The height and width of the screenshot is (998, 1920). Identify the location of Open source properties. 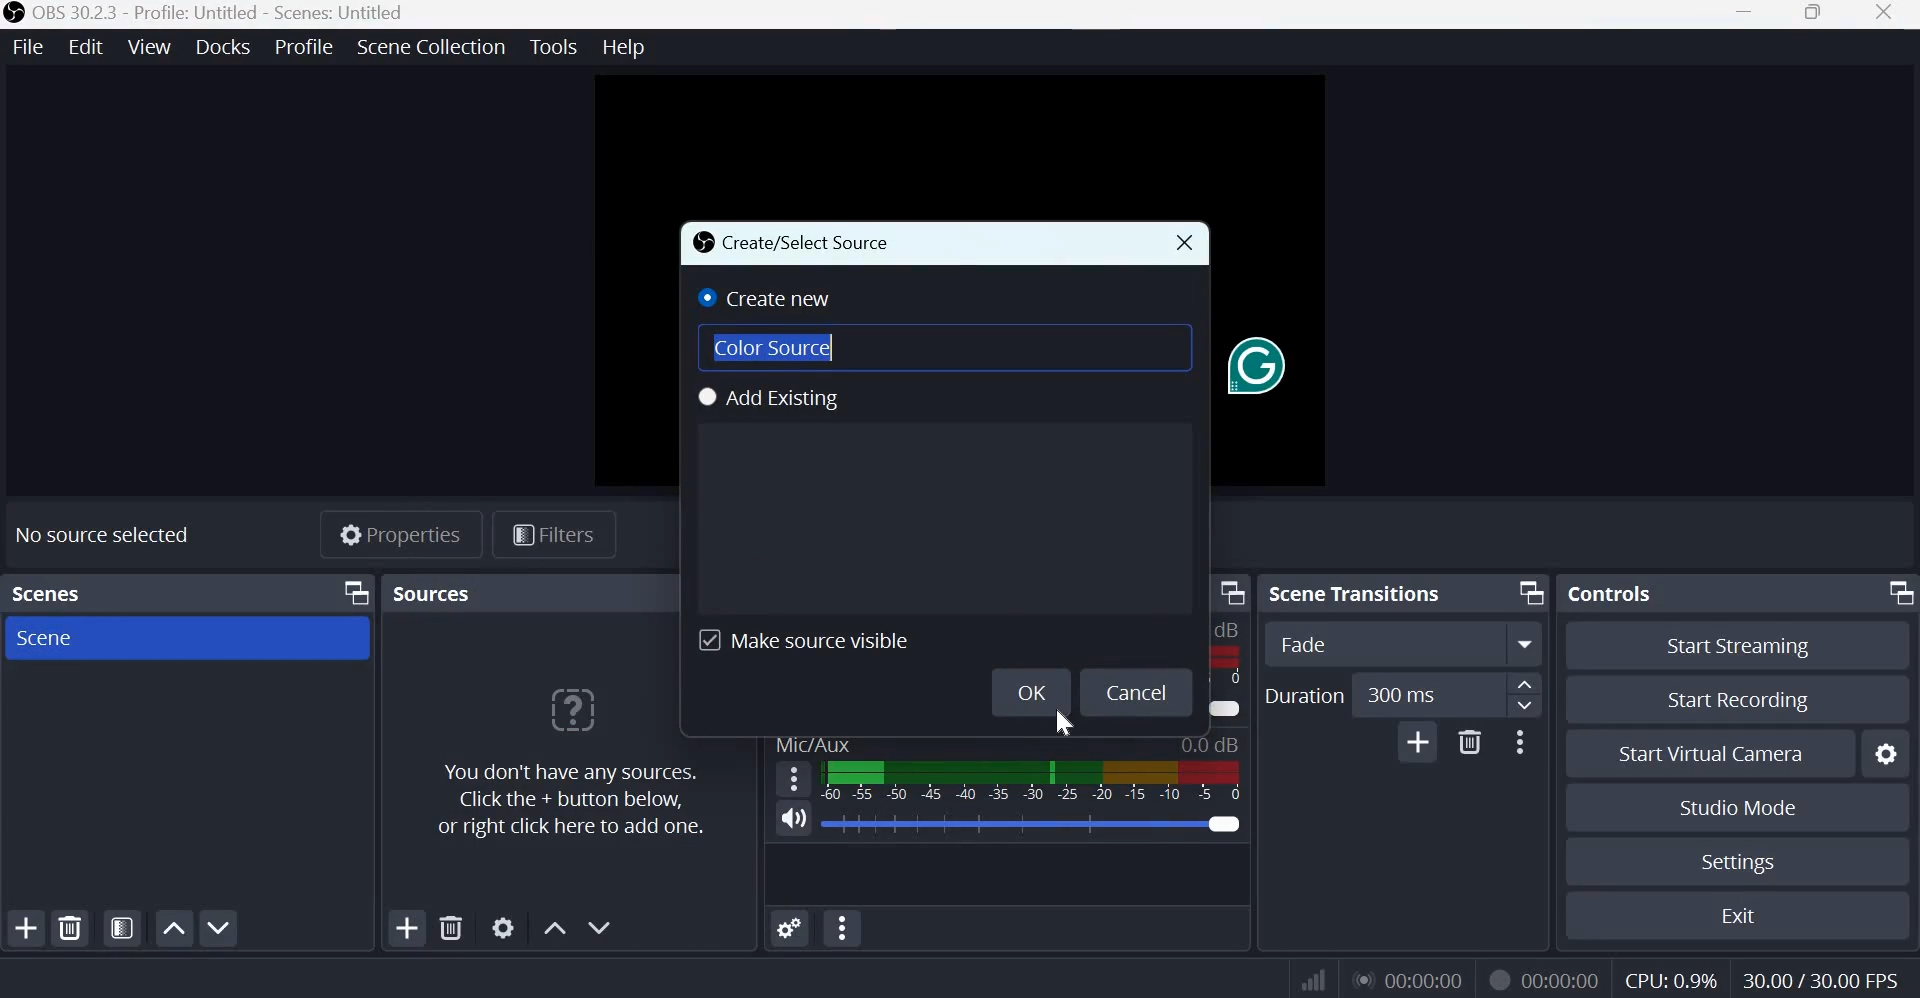
(505, 927).